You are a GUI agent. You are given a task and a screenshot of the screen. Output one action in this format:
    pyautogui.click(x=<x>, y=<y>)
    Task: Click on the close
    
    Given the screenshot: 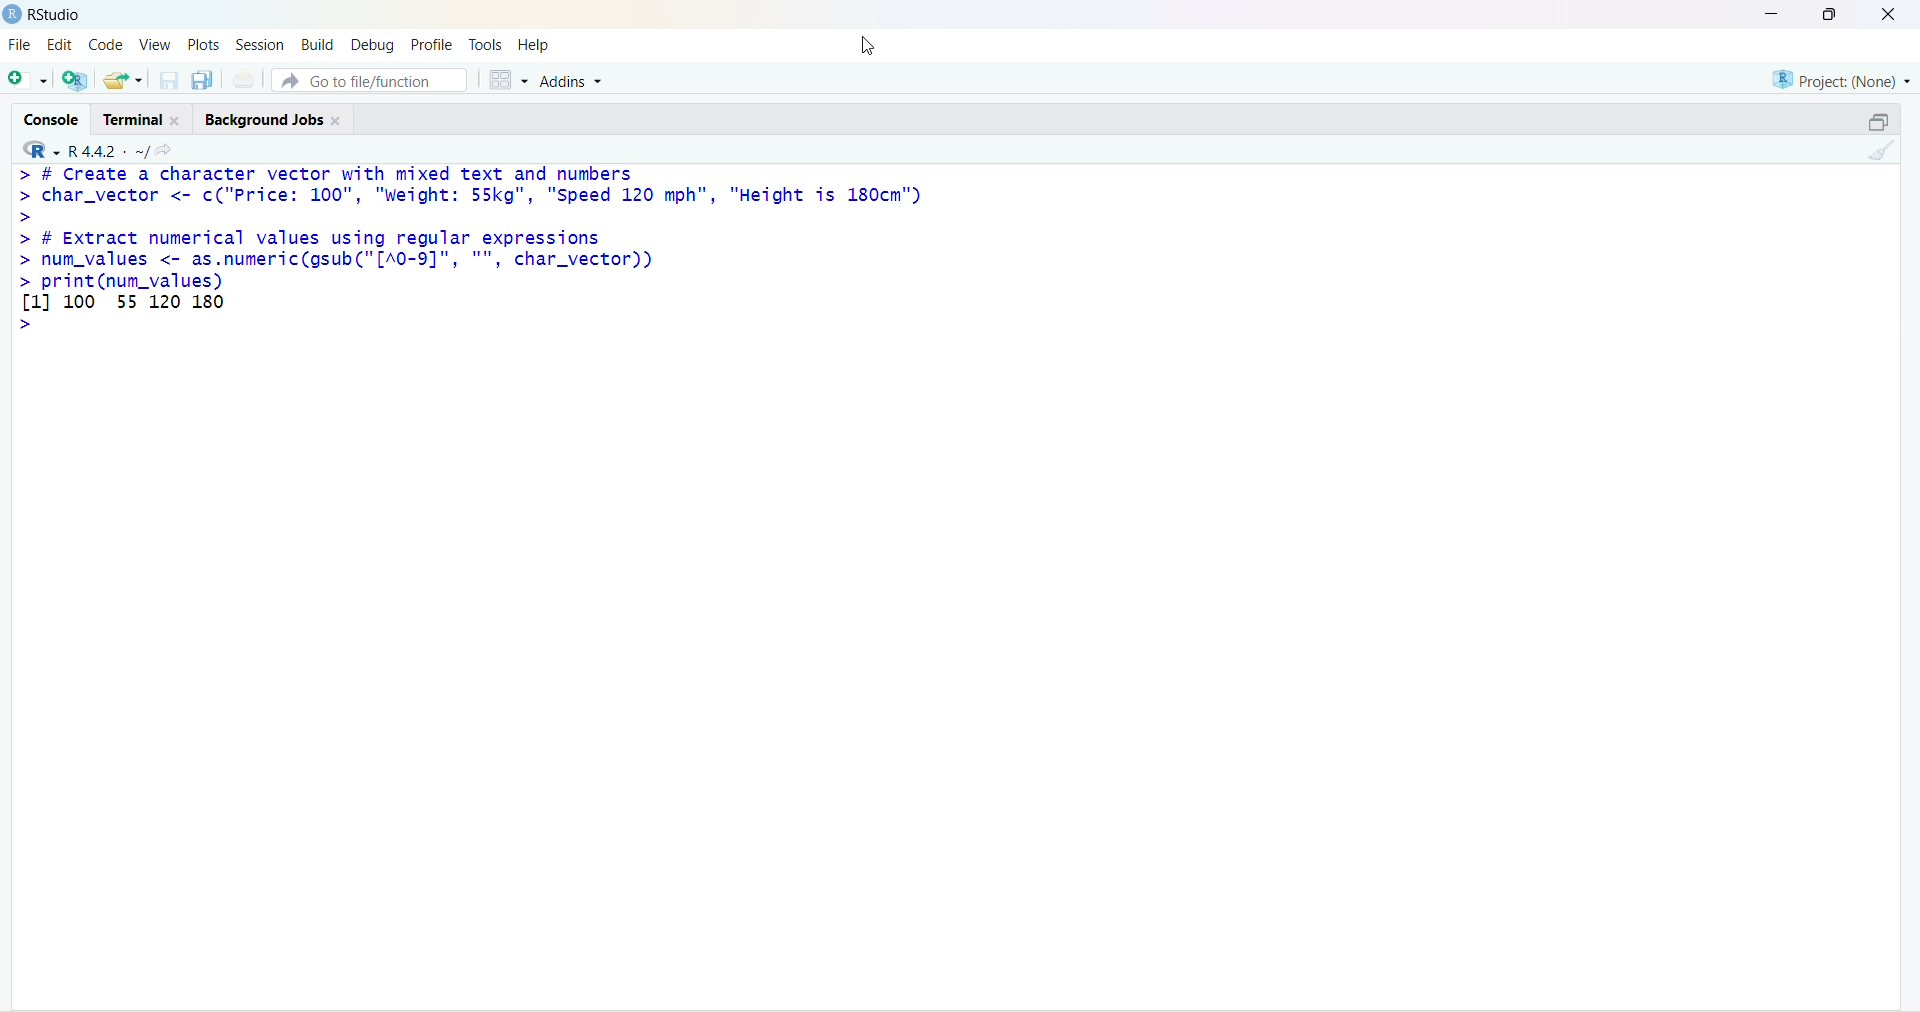 What is the action you would take?
    pyautogui.click(x=1889, y=14)
    